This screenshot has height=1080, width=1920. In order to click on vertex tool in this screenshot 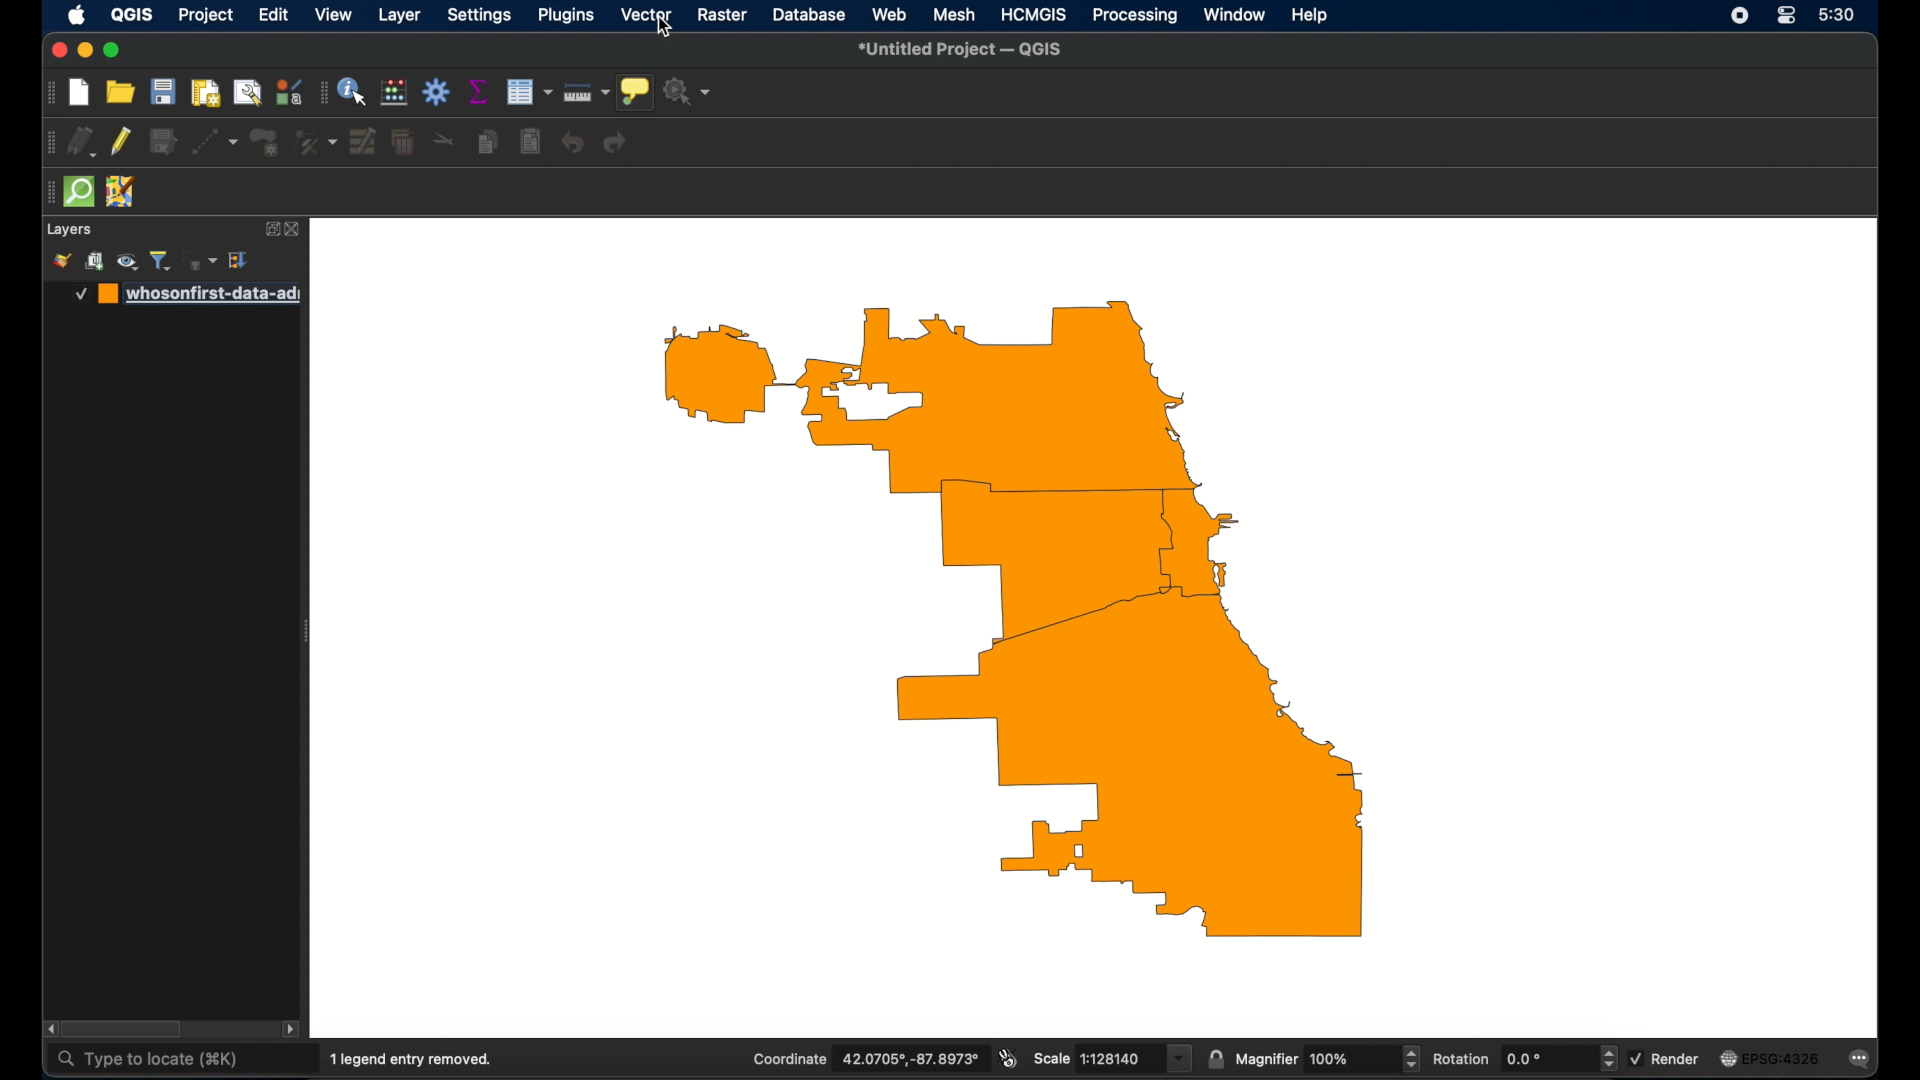, I will do `click(315, 140)`.